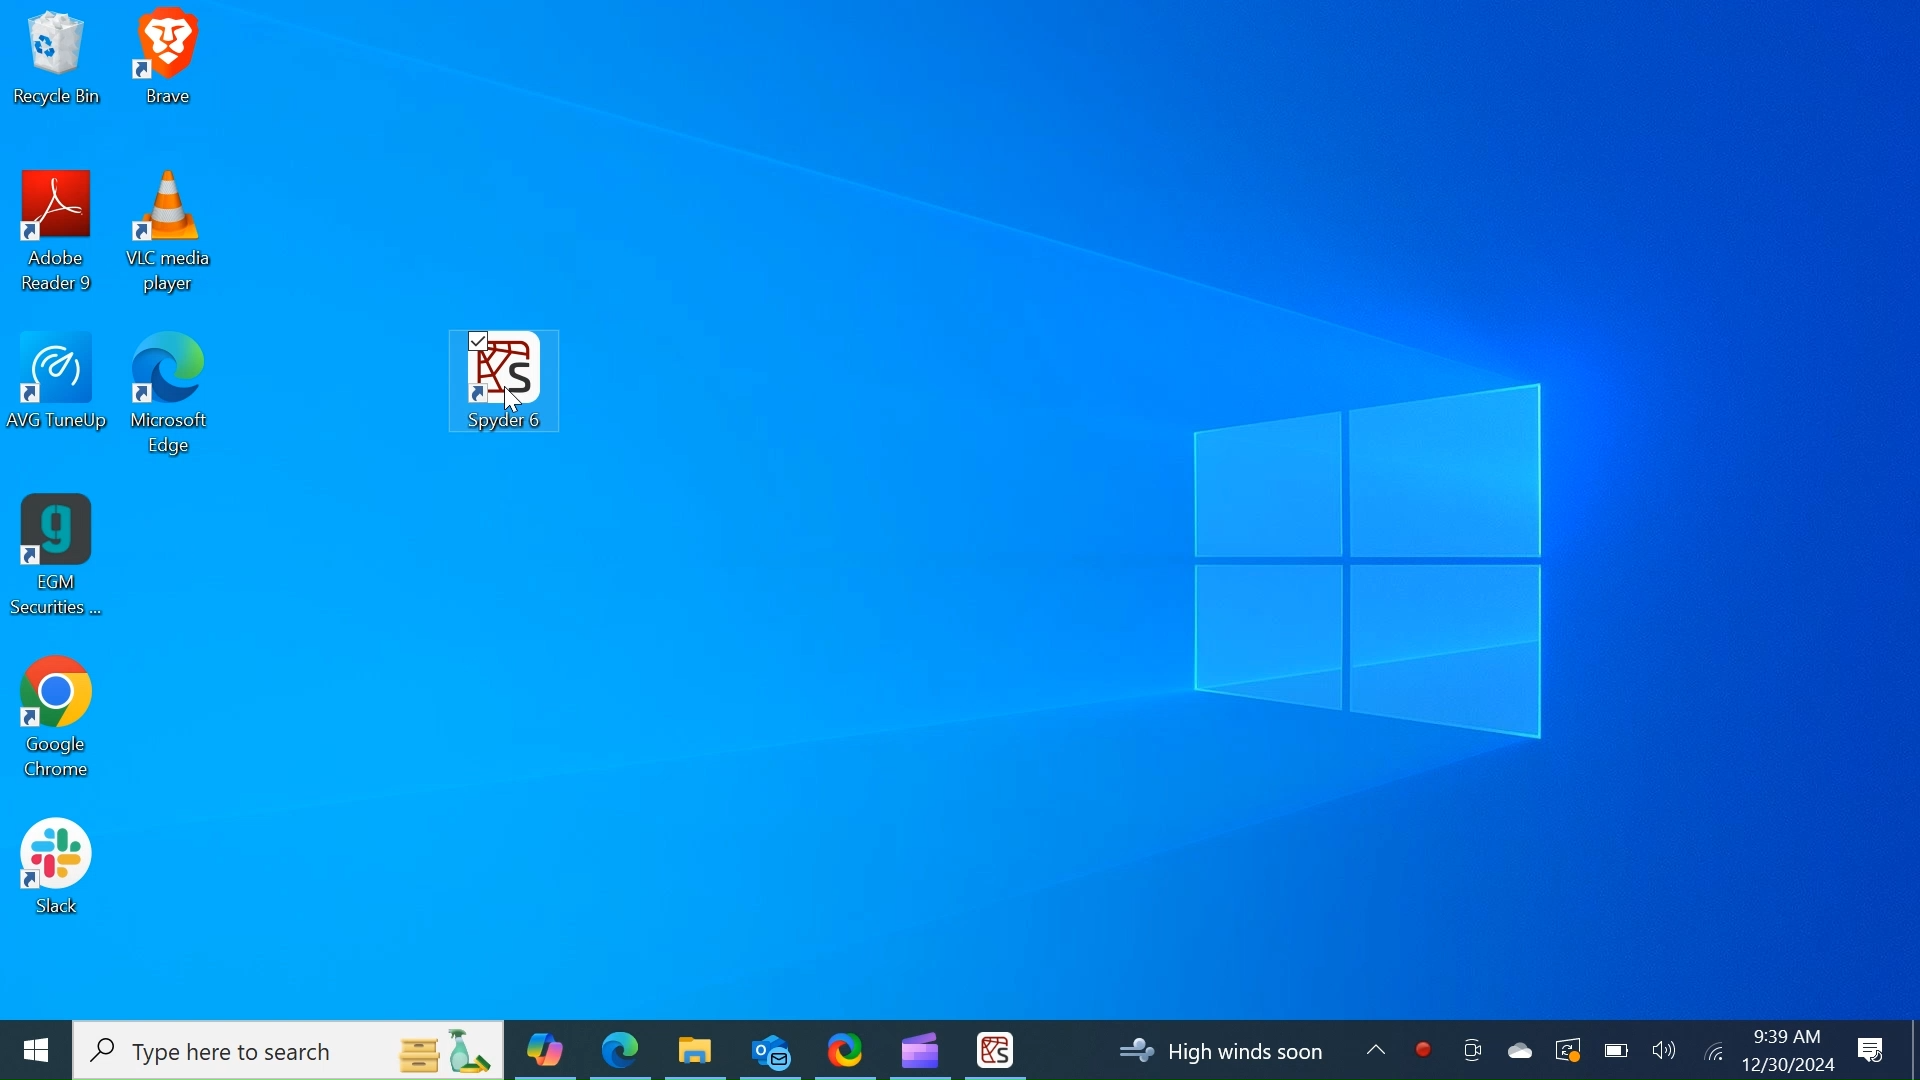 The height and width of the screenshot is (1080, 1920). I want to click on Microsoft Edge Desktop Icon, so click(172, 402).